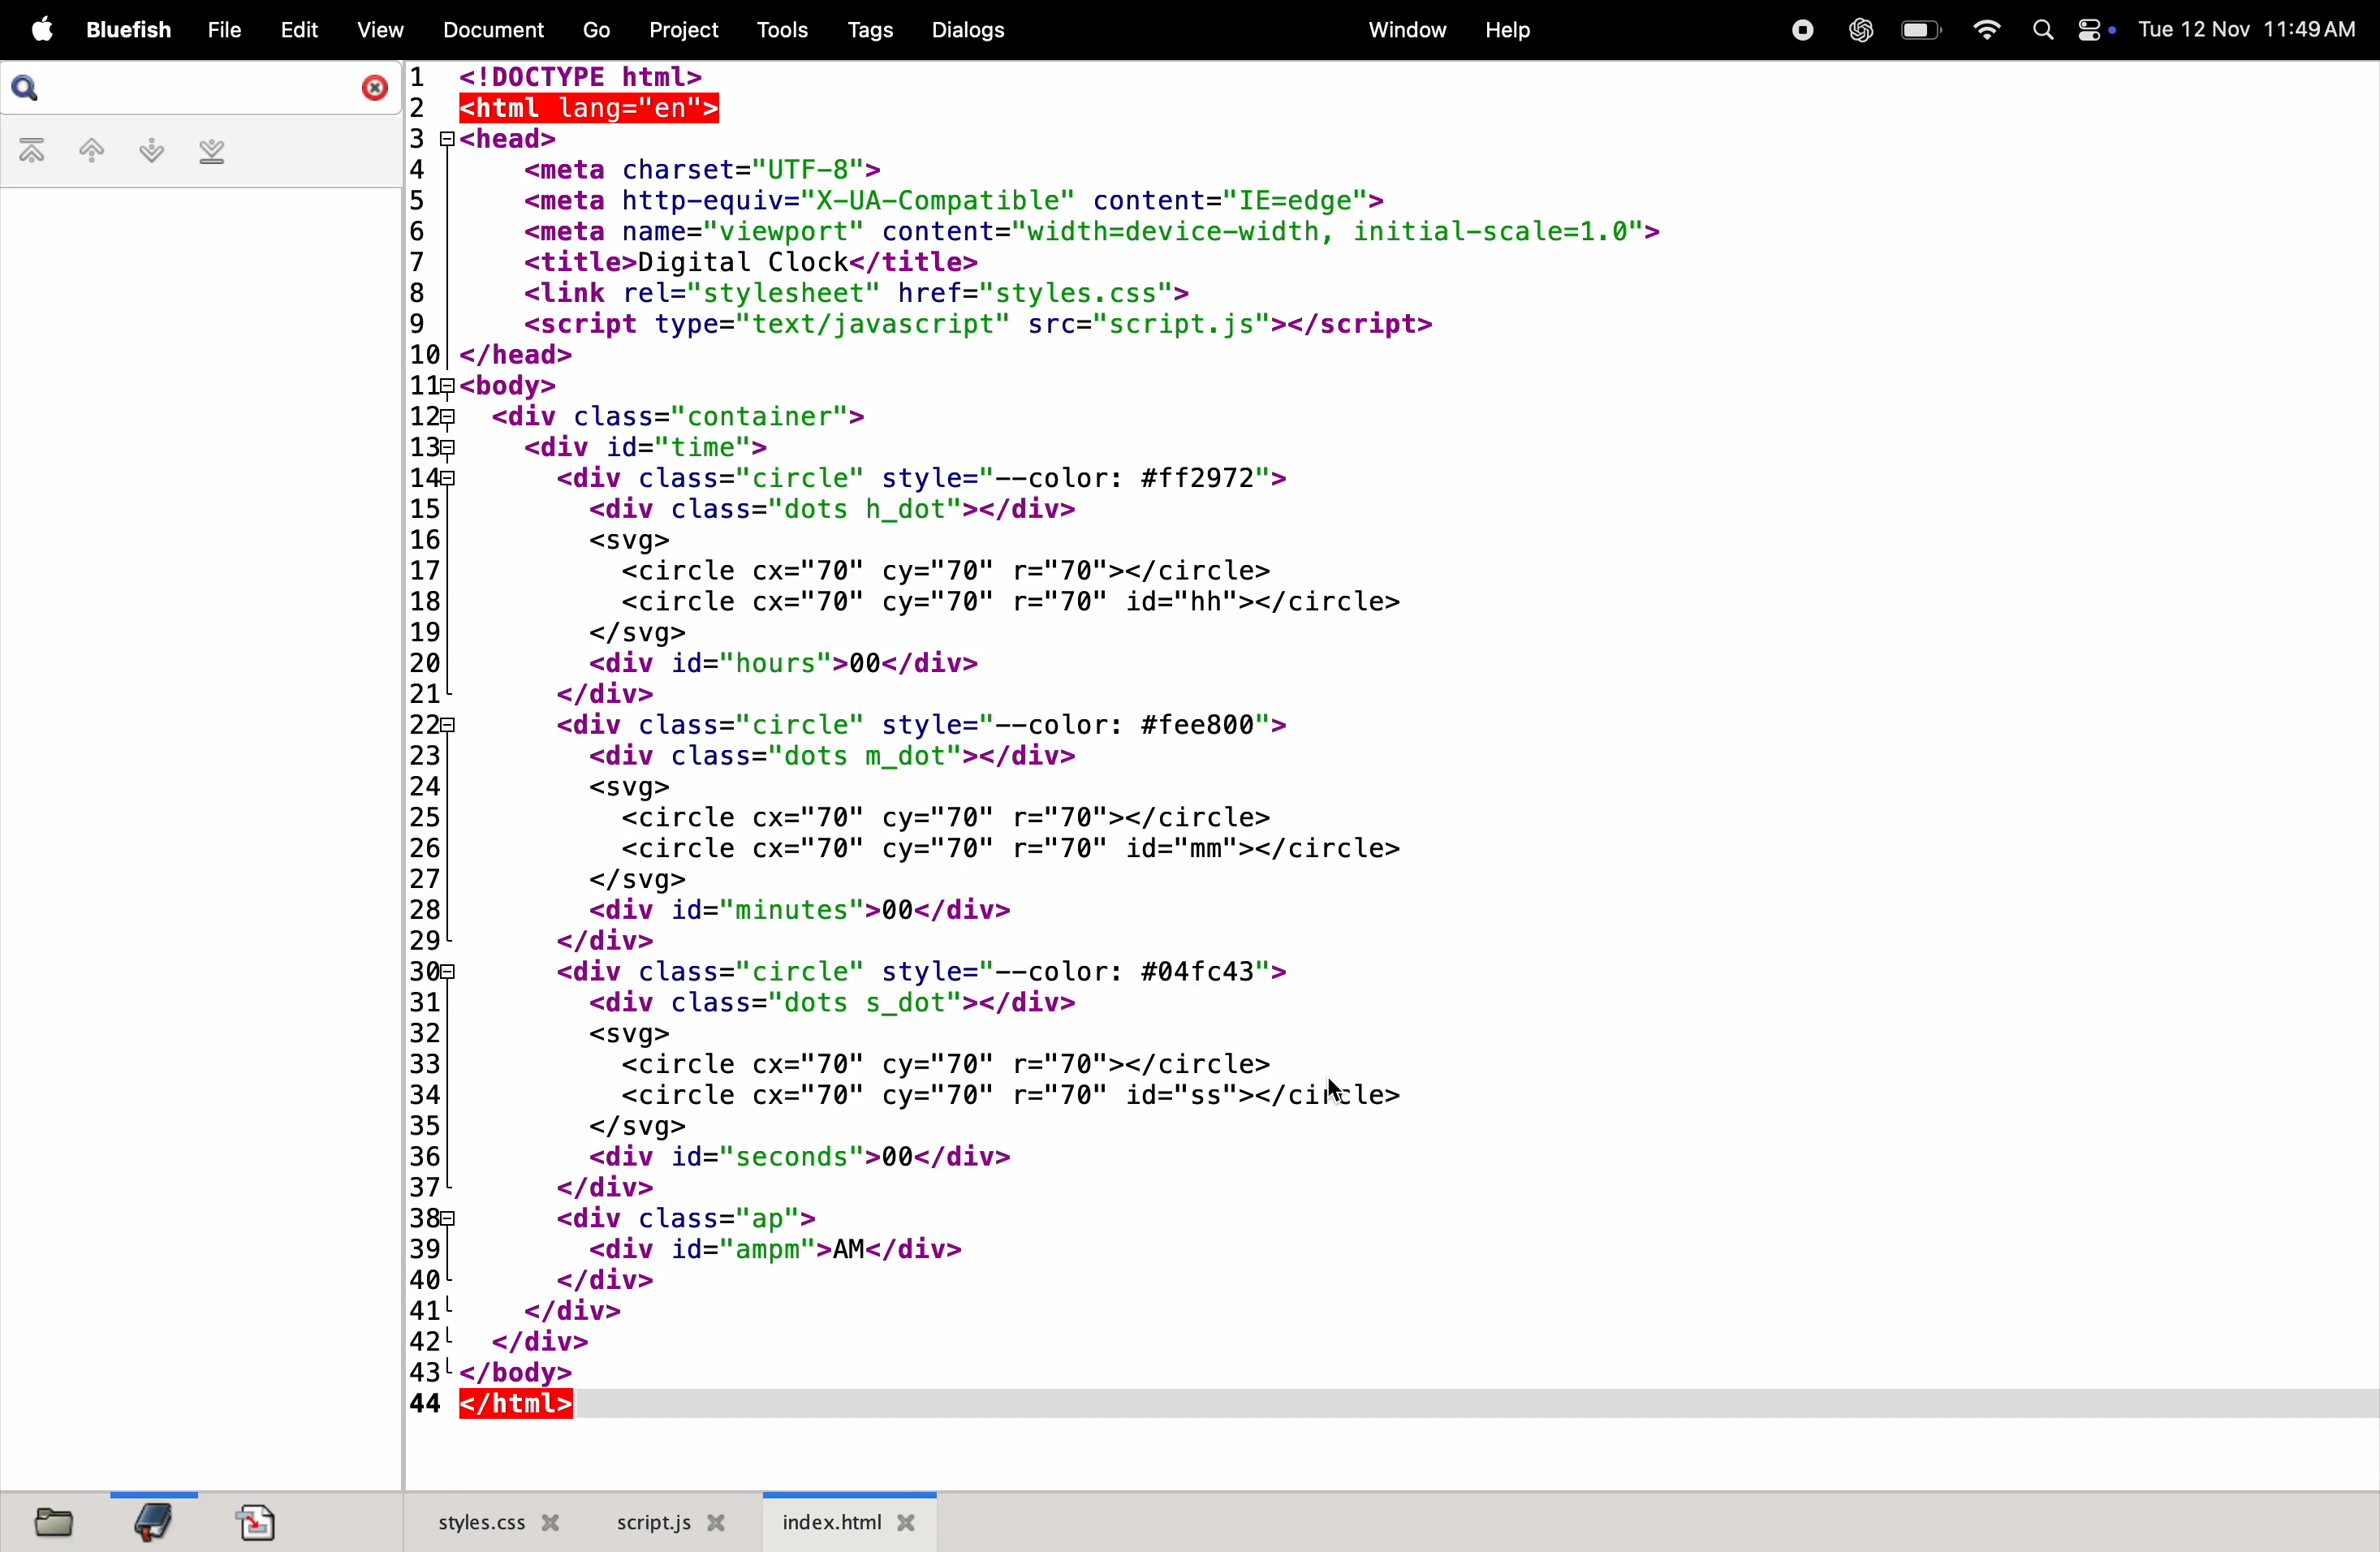 Image resolution: width=2380 pixels, height=1552 pixels. What do you see at coordinates (295, 29) in the screenshot?
I see `edit` at bounding box center [295, 29].